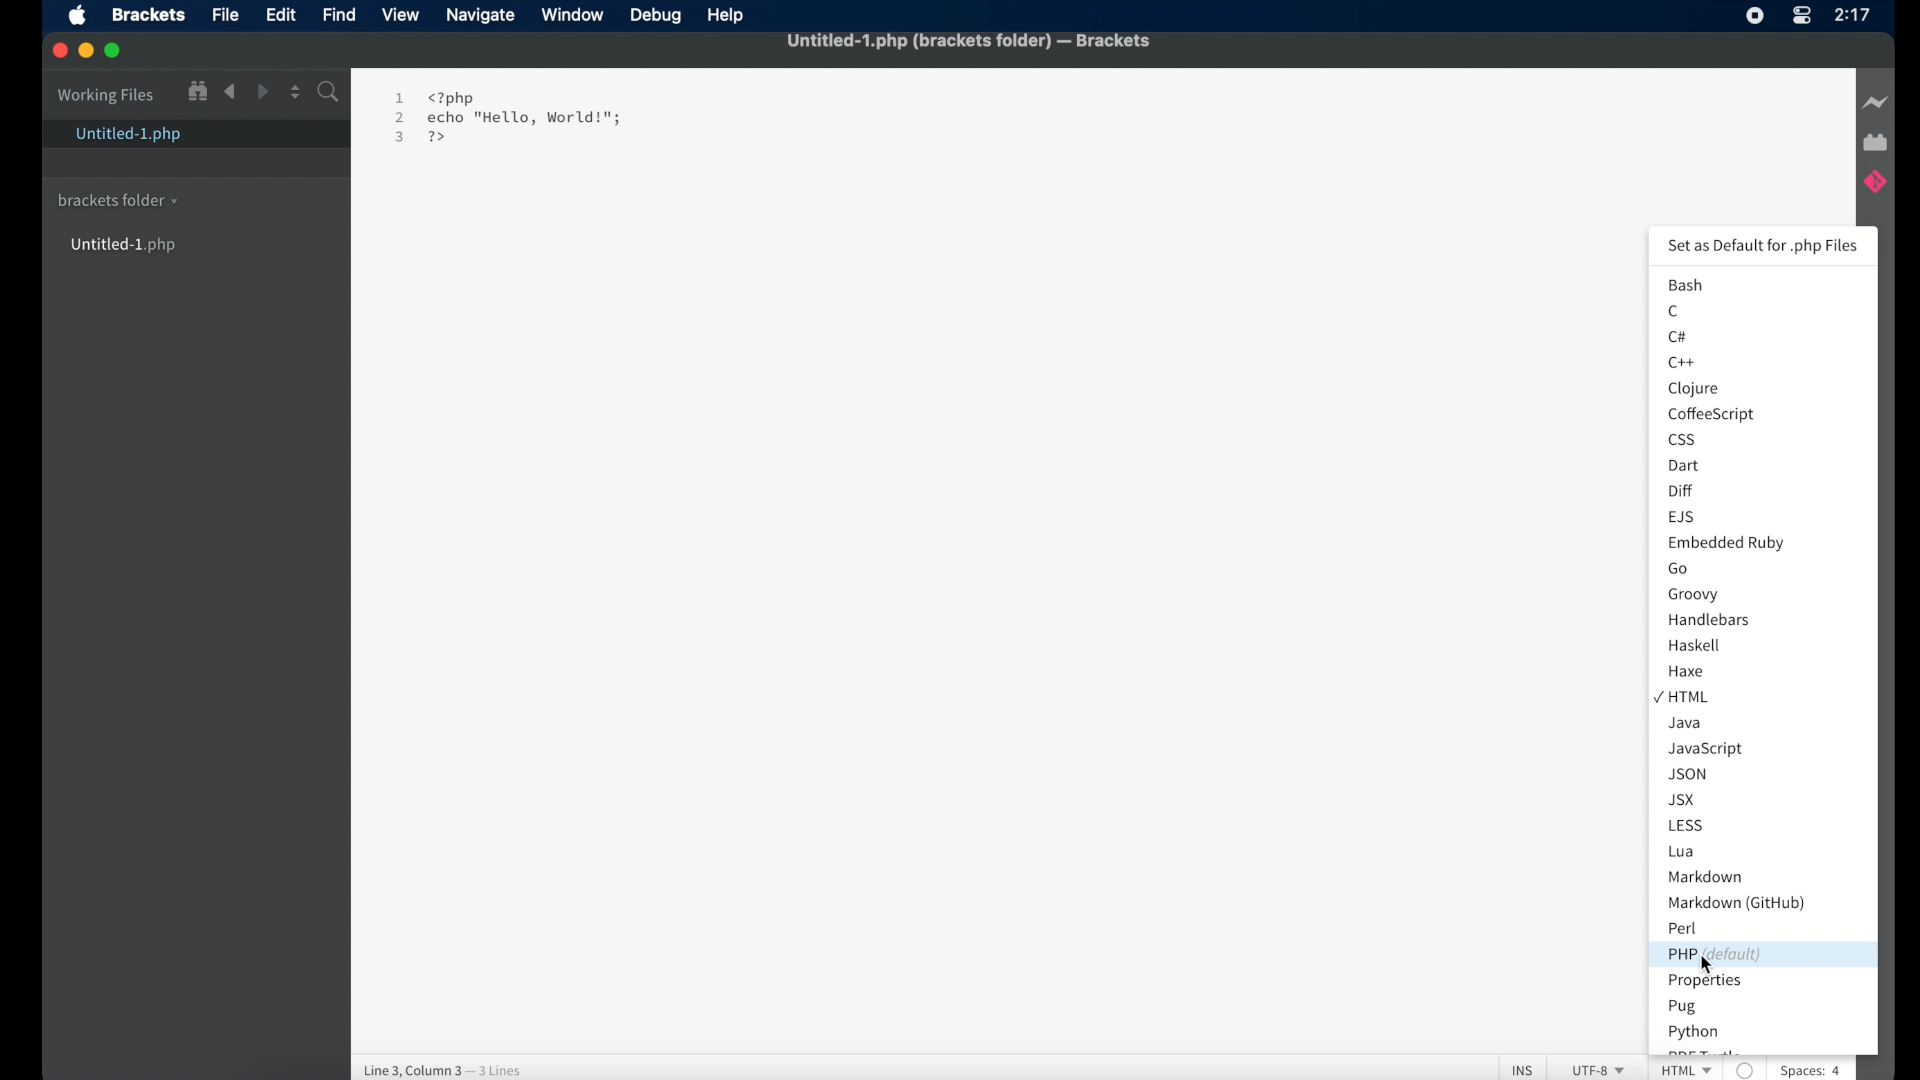 The height and width of the screenshot is (1080, 1920). What do you see at coordinates (1693, 645) in the screenshot?
I see `haskell` at bounding box center [1693, 645].